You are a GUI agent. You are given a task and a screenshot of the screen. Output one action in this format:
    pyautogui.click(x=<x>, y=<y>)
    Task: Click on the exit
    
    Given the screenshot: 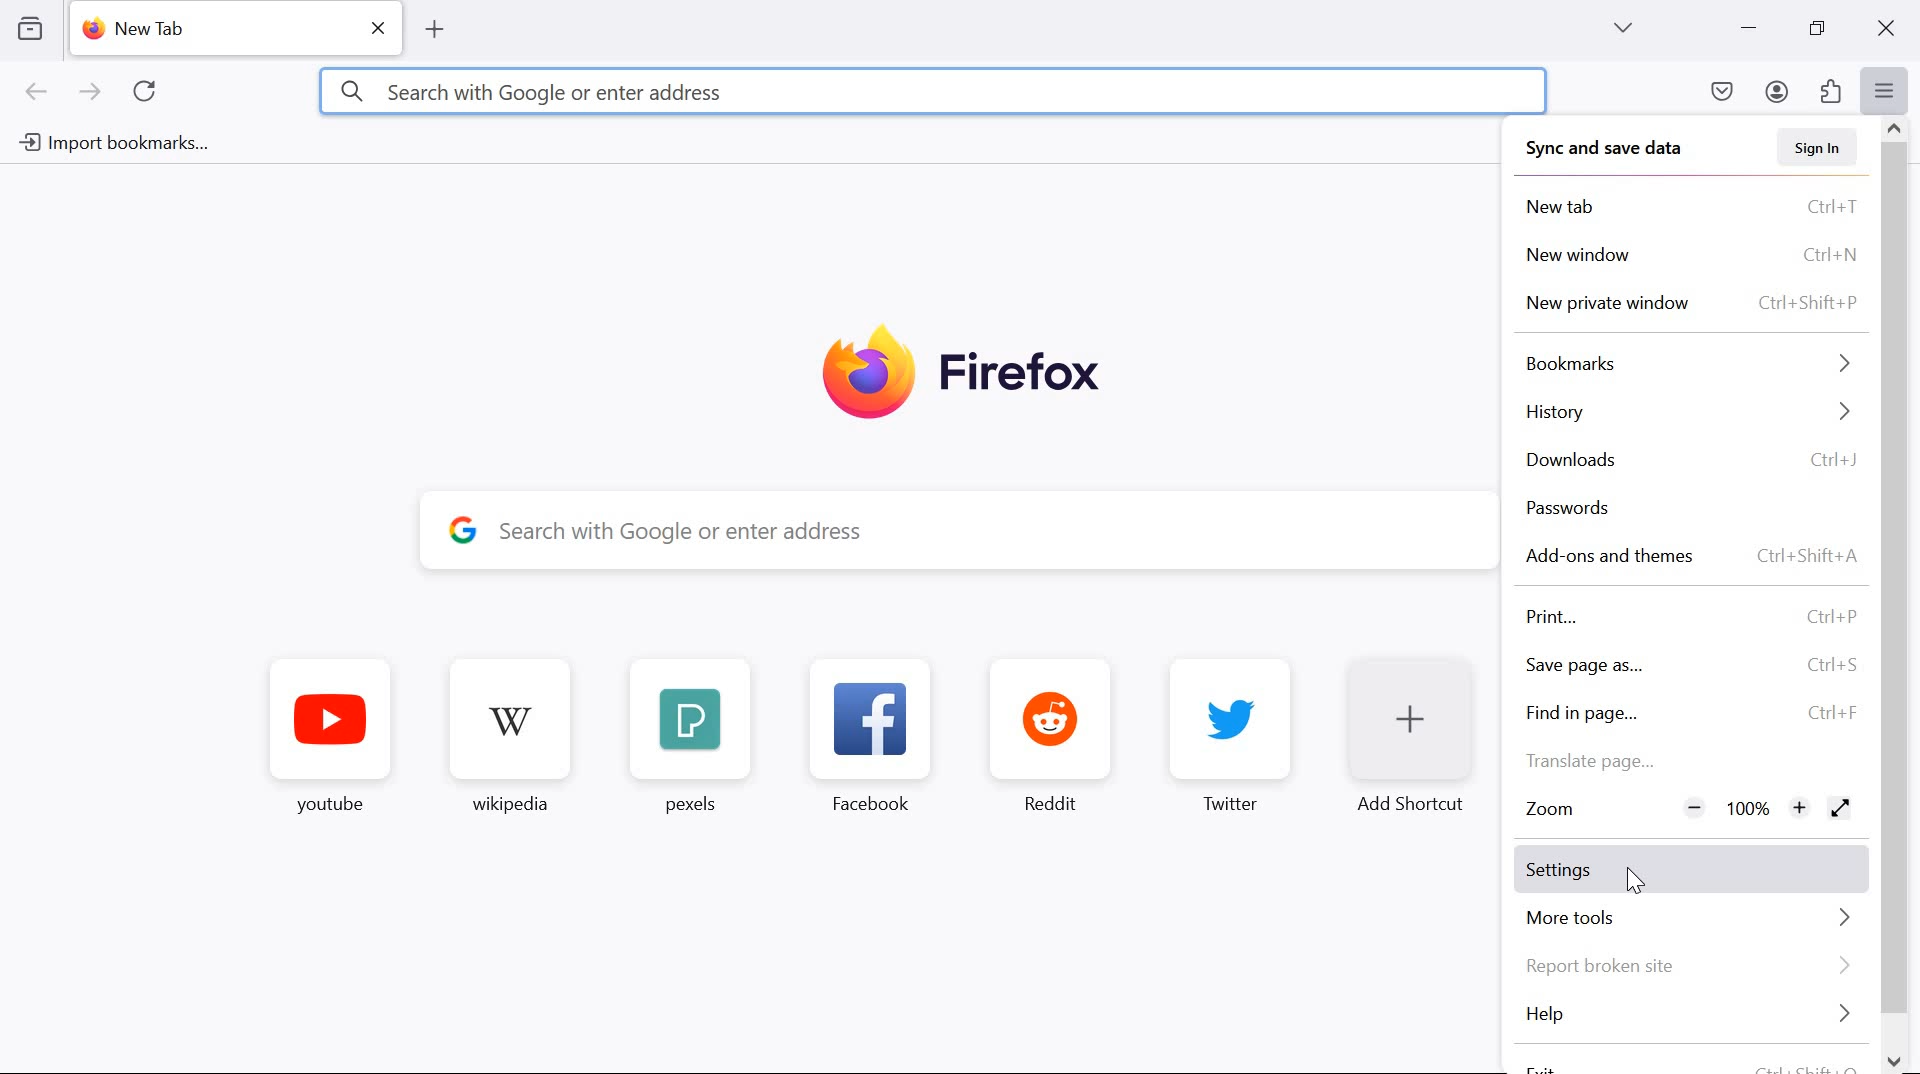 What is the action you would take?
    pyautogui.click(x=1693, y=1062)
    